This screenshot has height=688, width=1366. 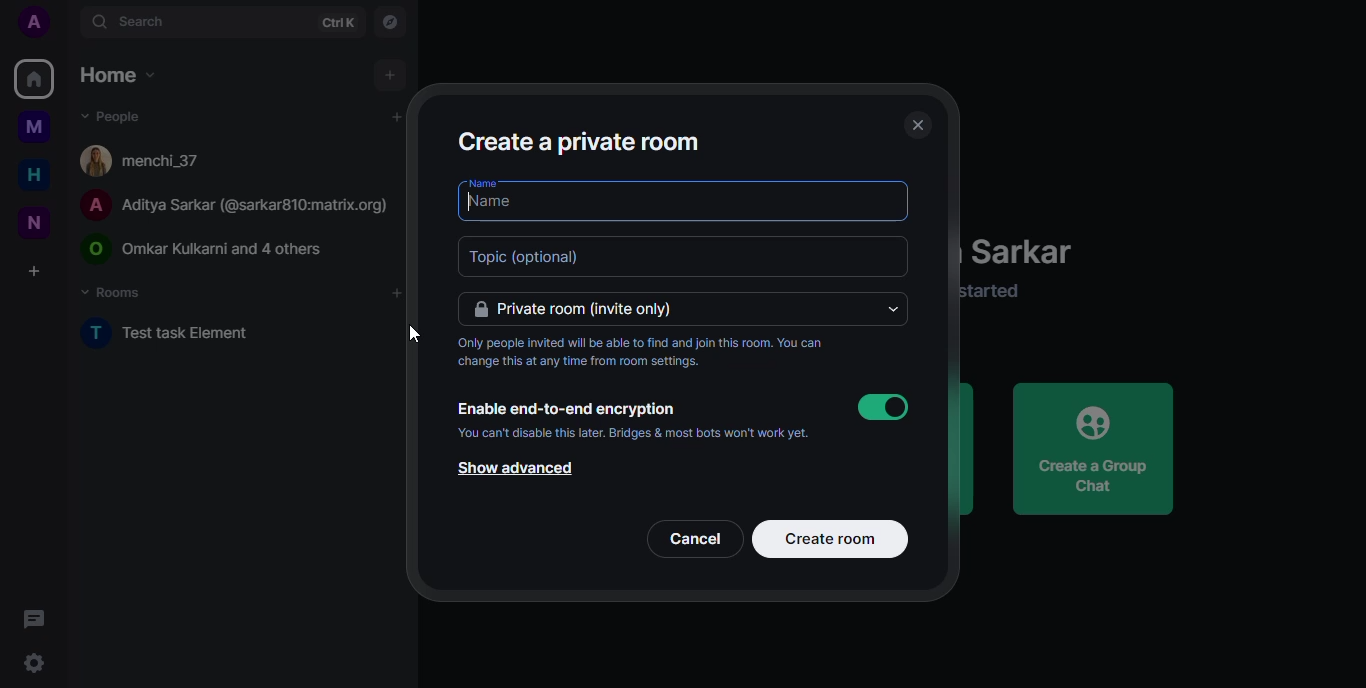 I want to click on show advanced, so click(x=514, y=469).